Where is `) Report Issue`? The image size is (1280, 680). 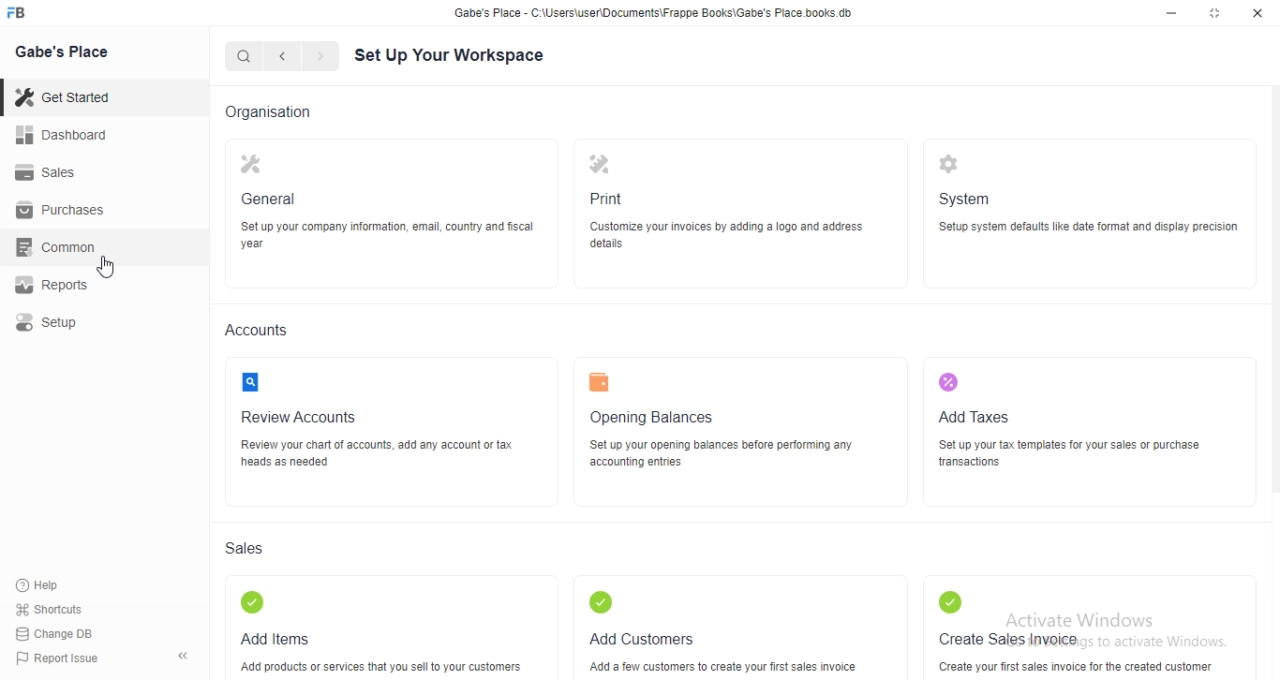
) Report Issue is located at coordinates (59, 659).